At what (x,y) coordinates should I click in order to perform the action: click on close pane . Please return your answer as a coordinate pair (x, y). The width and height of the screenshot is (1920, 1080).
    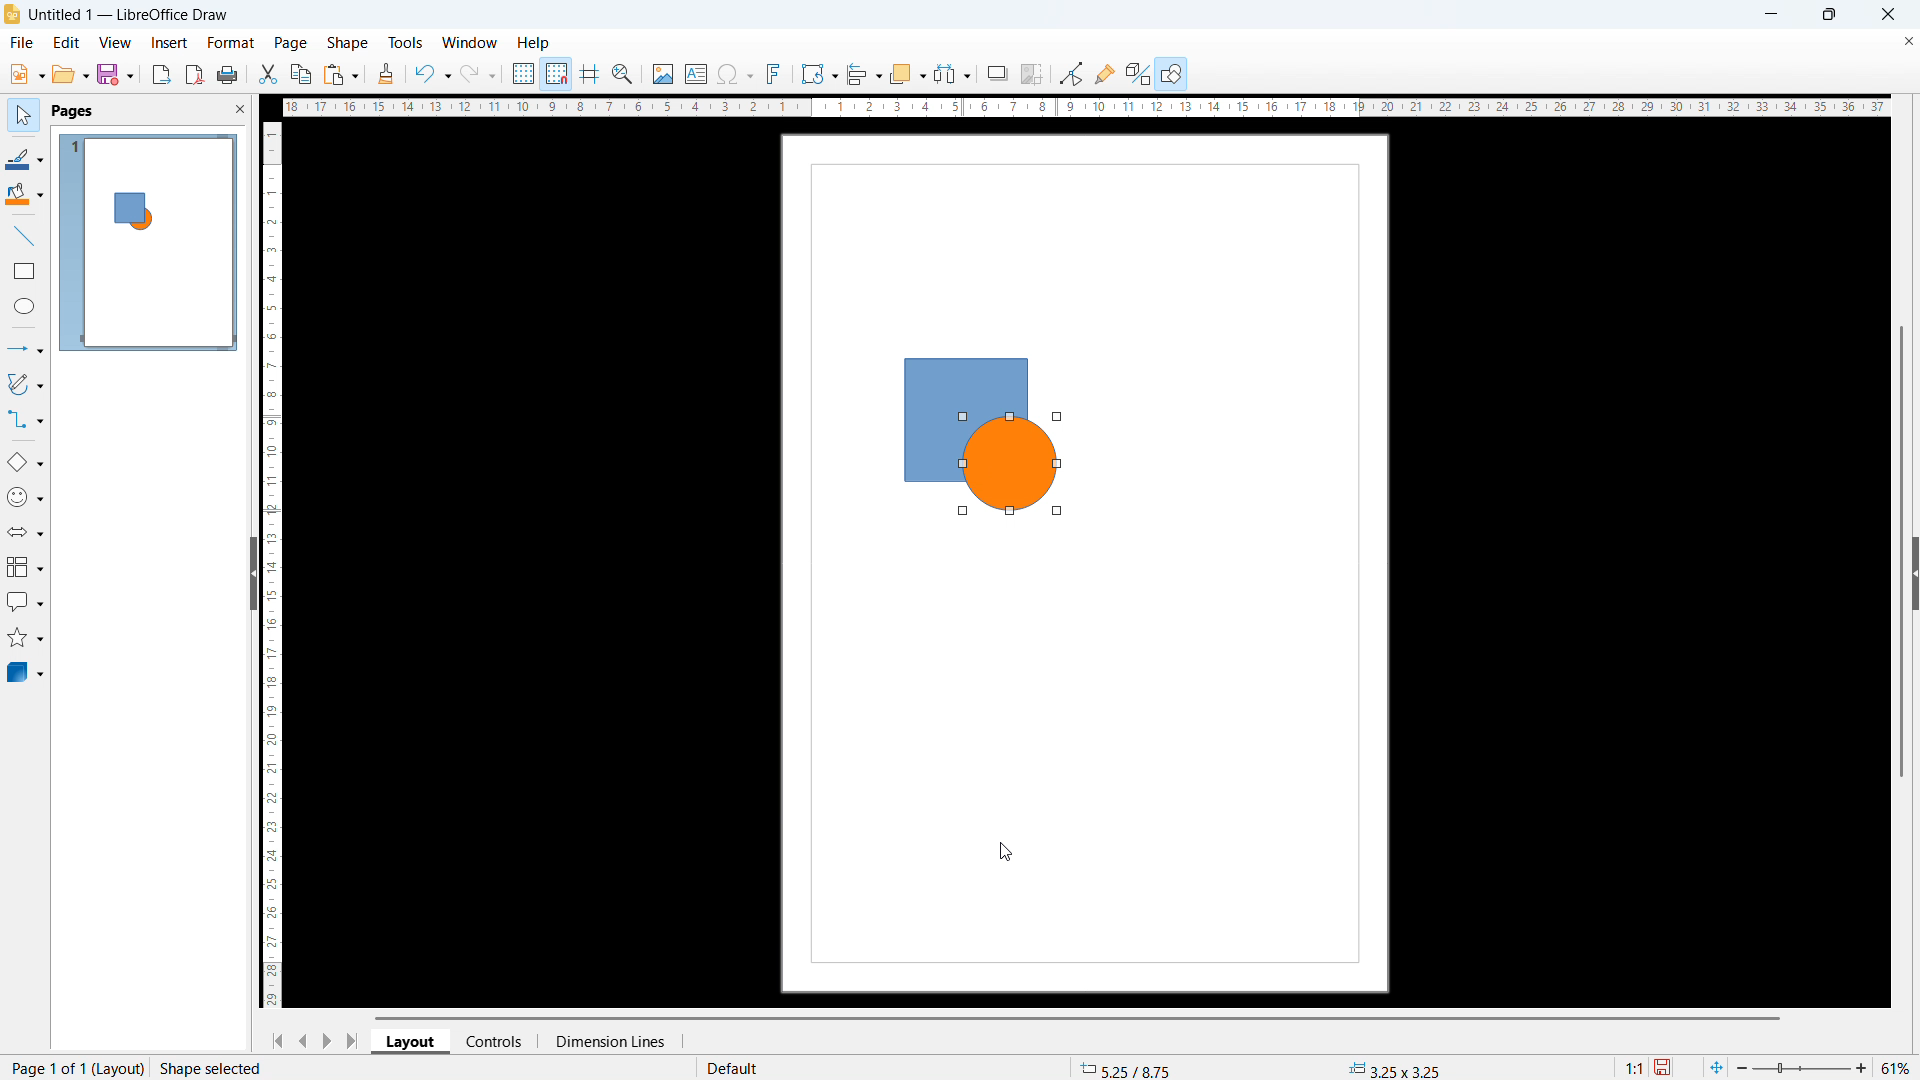
    Looking at the image, I should click on (239, 108).